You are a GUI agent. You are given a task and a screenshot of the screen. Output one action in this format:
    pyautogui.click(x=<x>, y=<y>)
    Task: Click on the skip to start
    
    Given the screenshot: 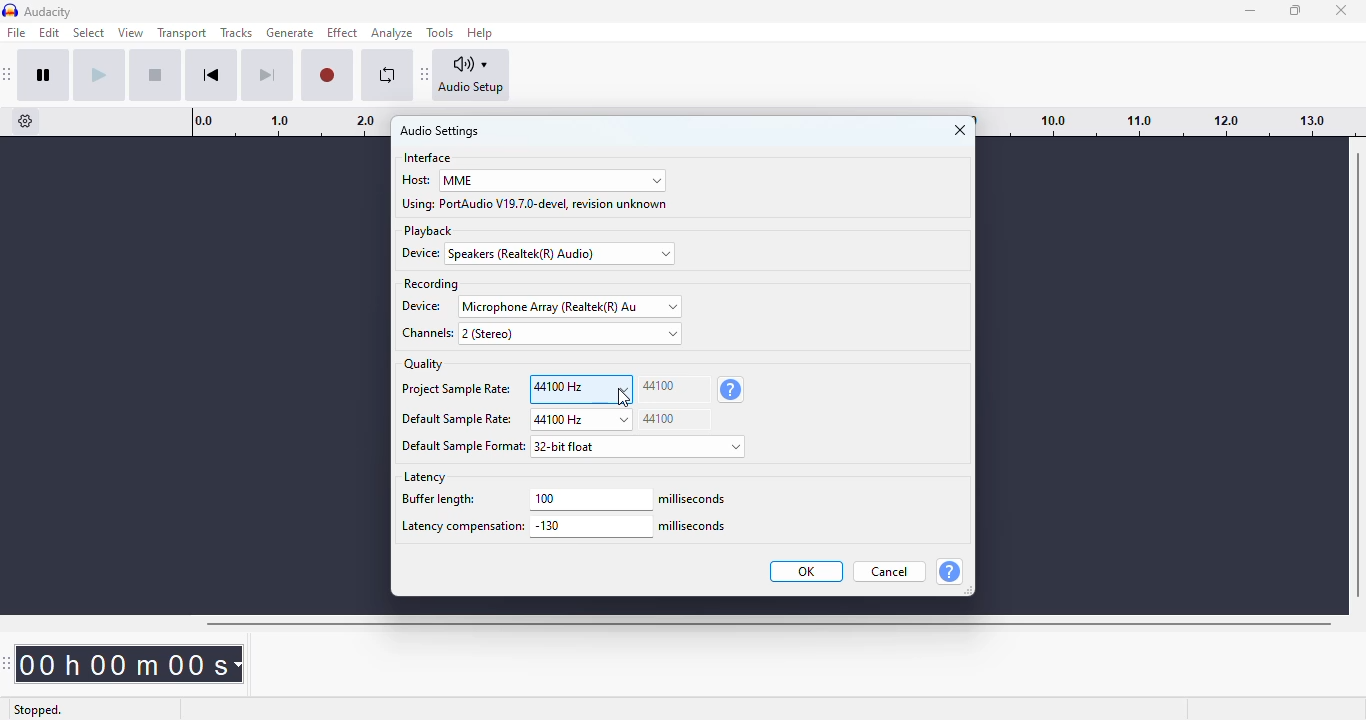 What is the action you would take?
    pyautogui.click(x=211, y=75)
    